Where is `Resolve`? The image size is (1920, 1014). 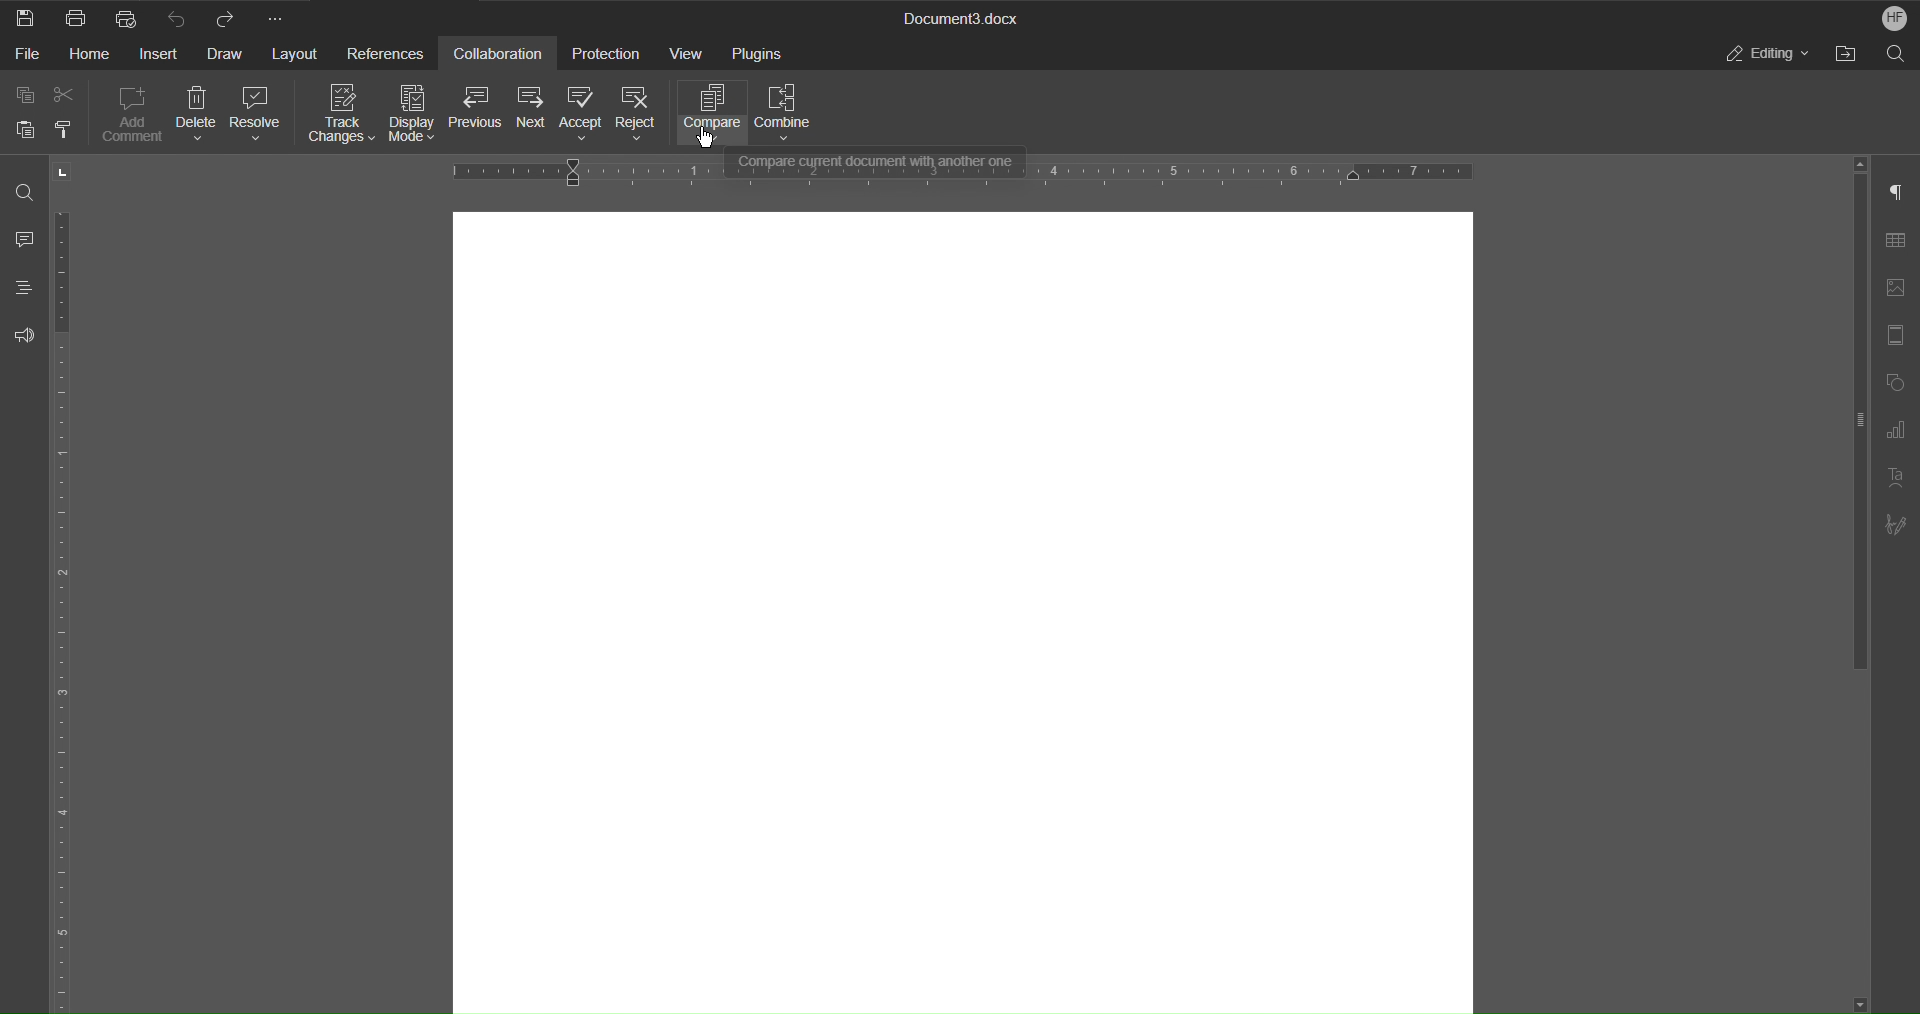 Resolve is located at coordinates (259, 113).